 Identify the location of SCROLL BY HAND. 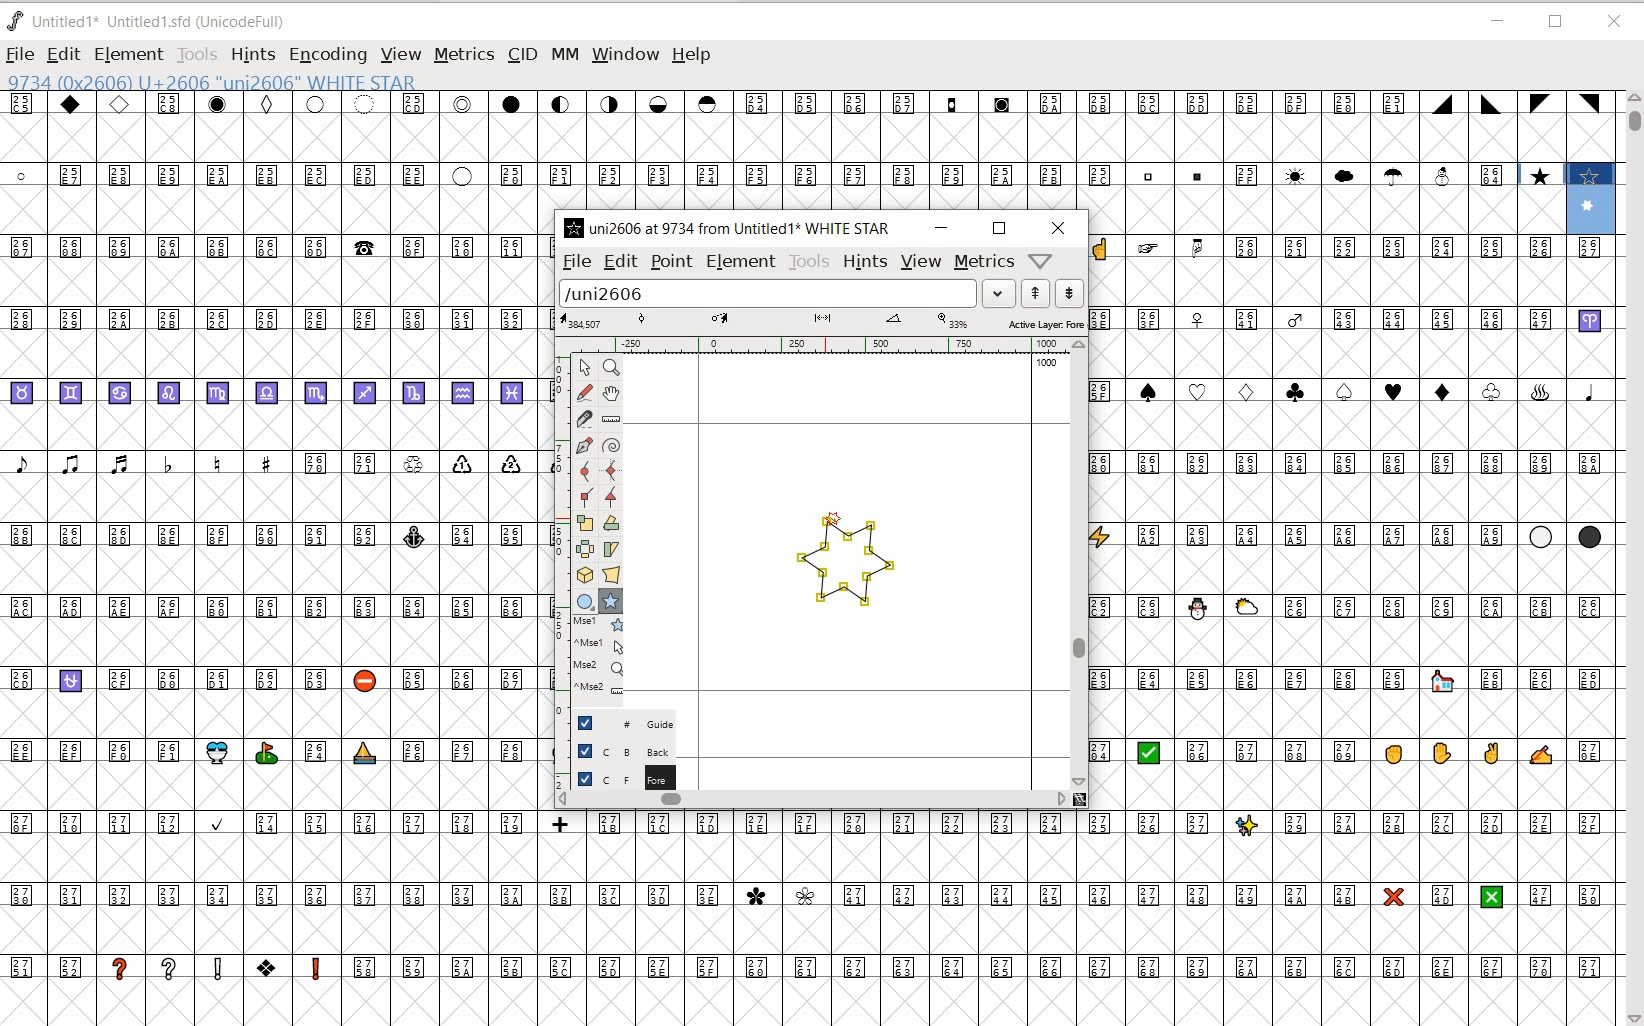
(610, 394).